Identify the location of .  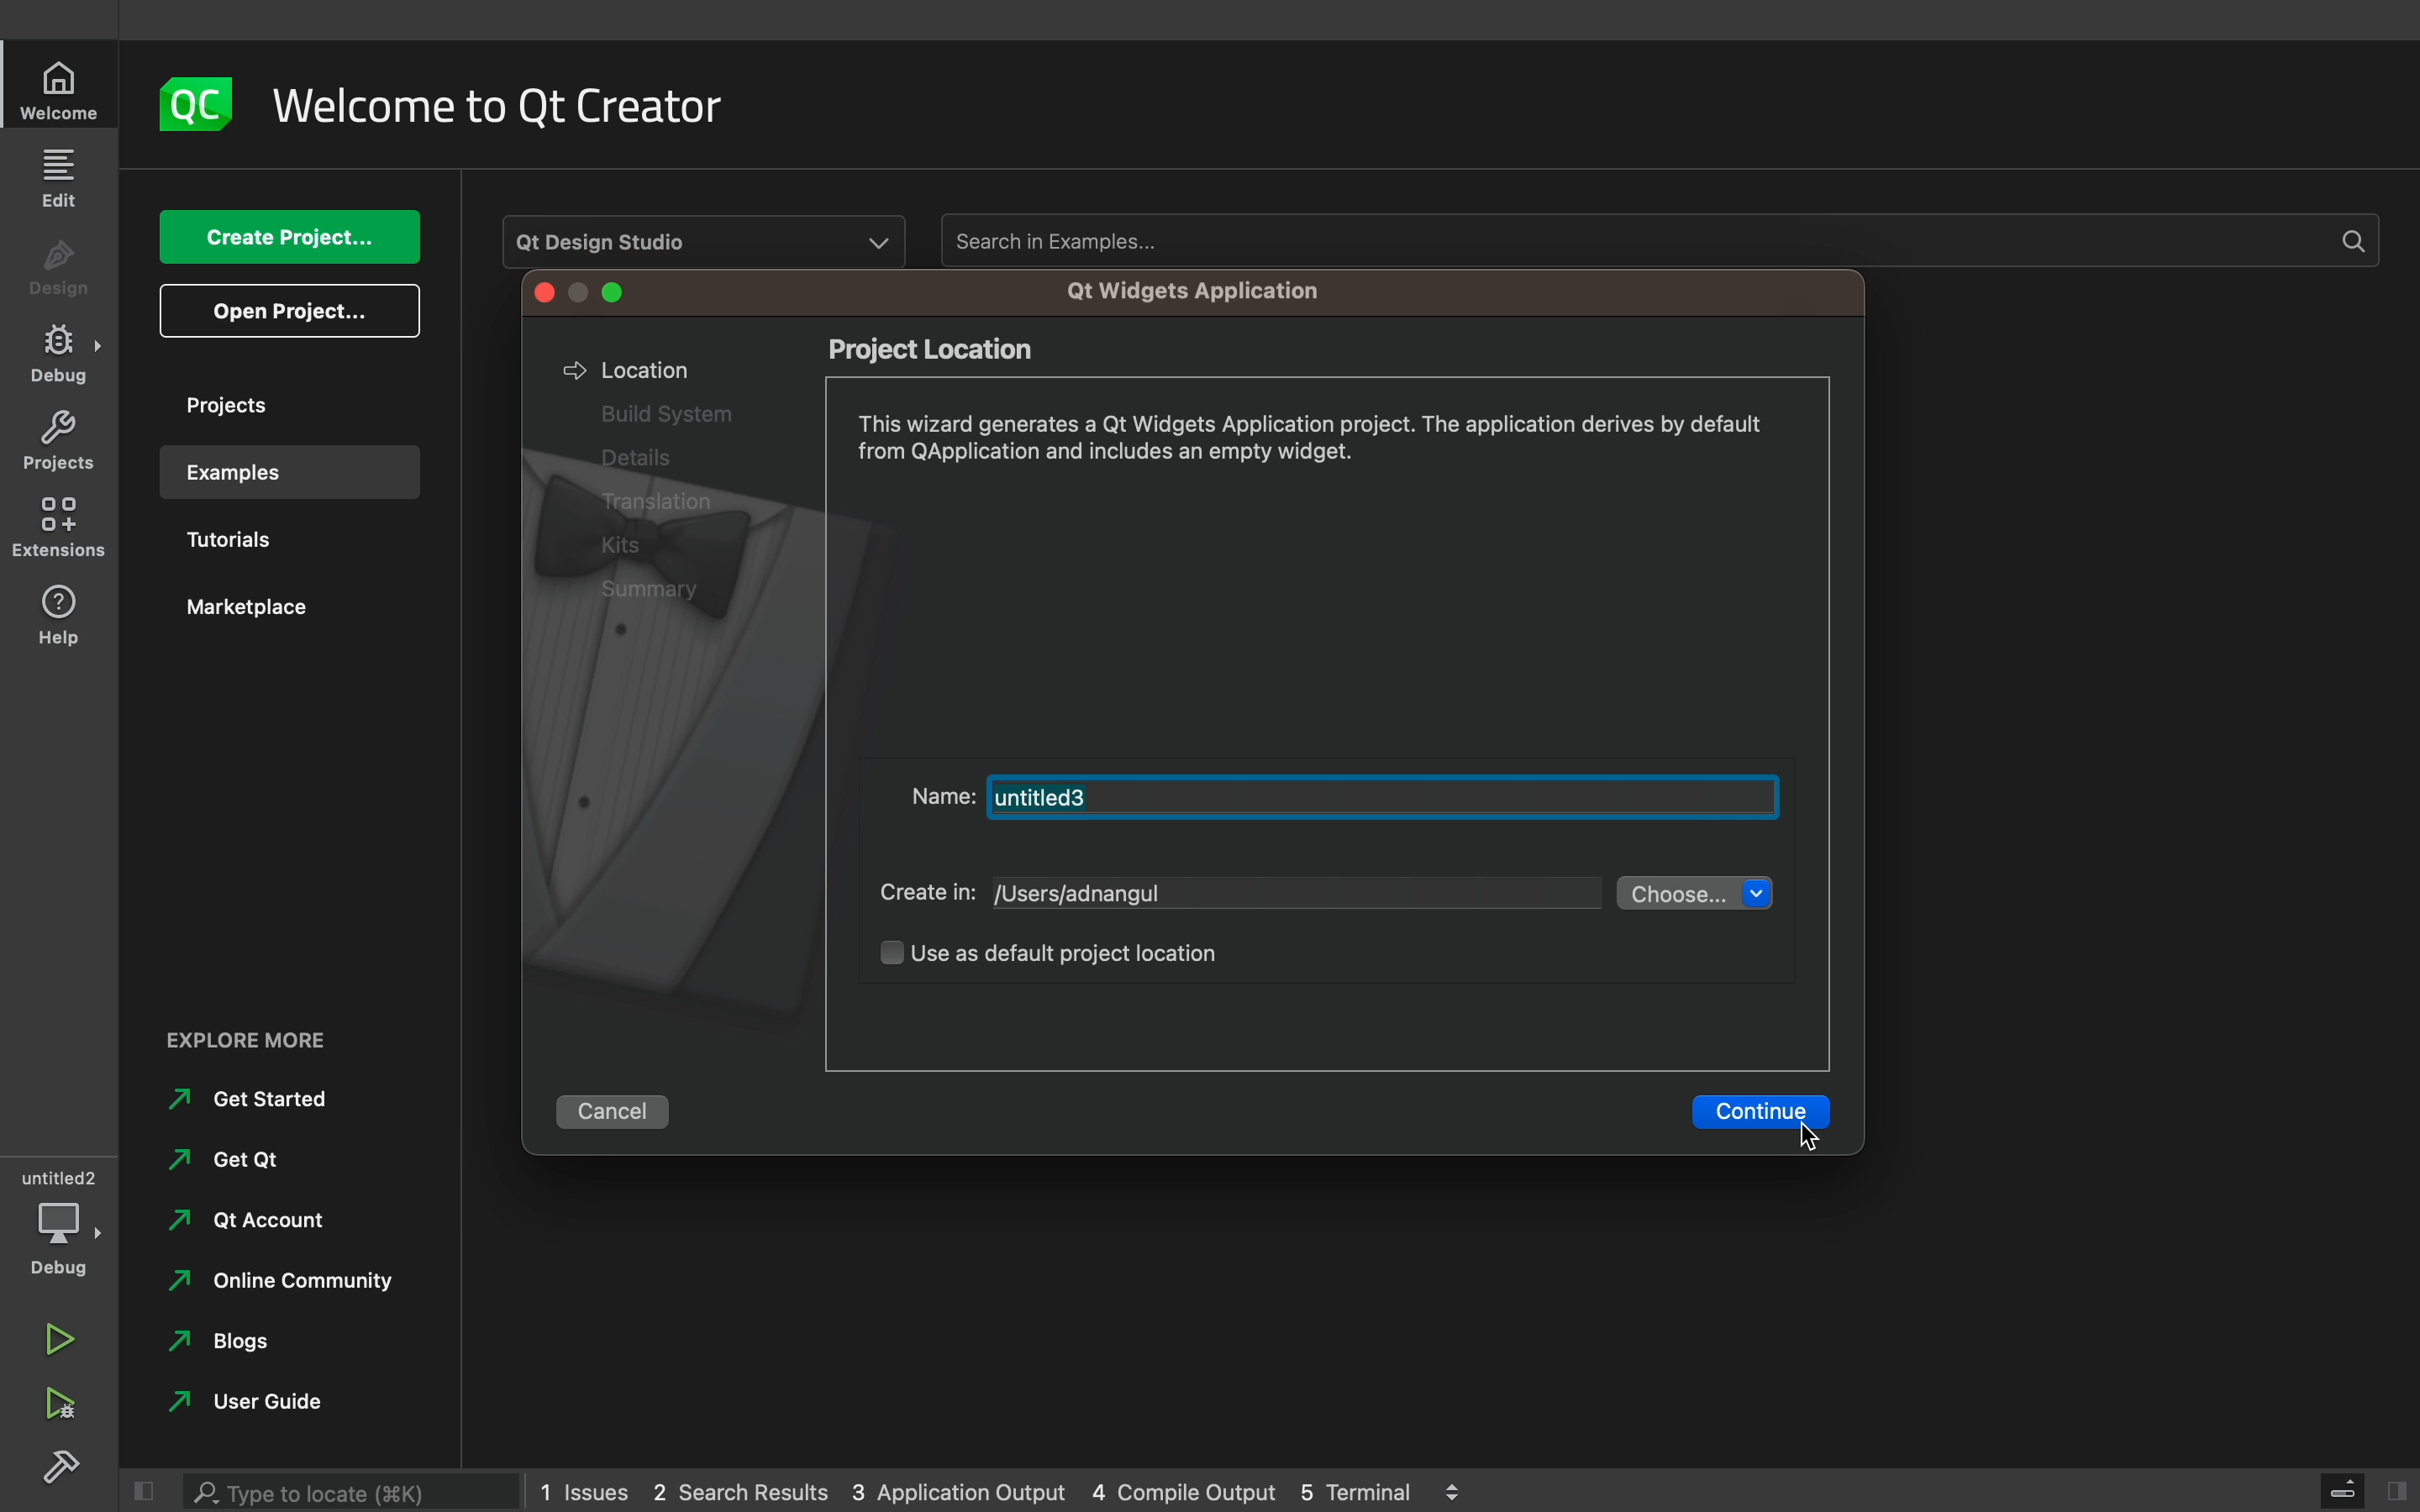
(66, 1470).